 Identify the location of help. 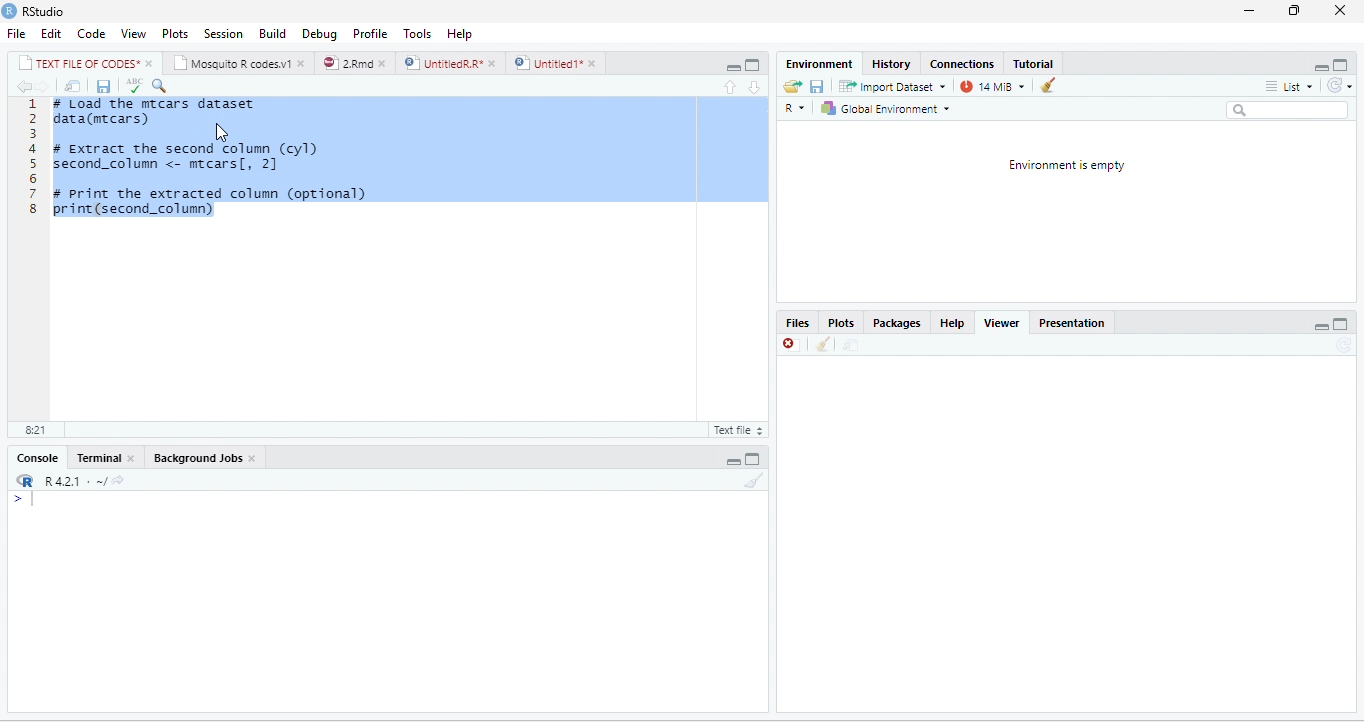
(458, 32).